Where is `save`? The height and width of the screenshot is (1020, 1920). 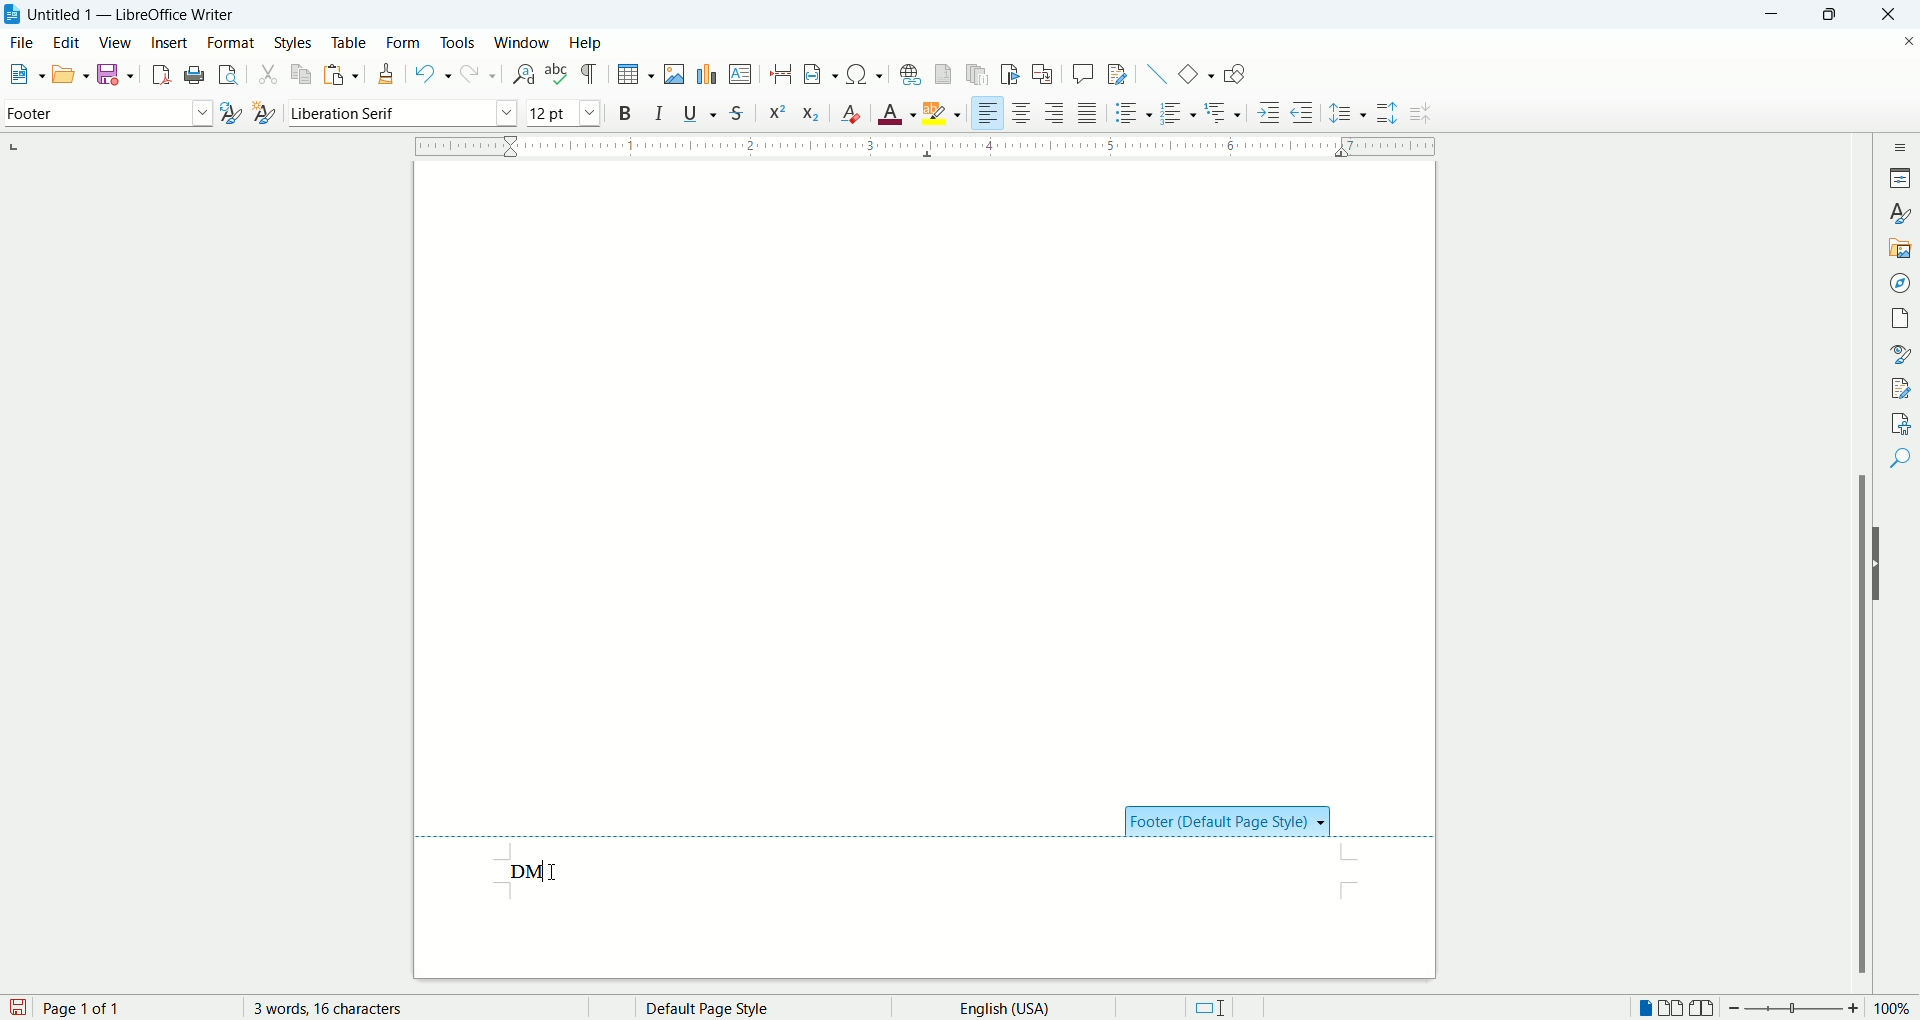 save is located at coordinates (118, 73).